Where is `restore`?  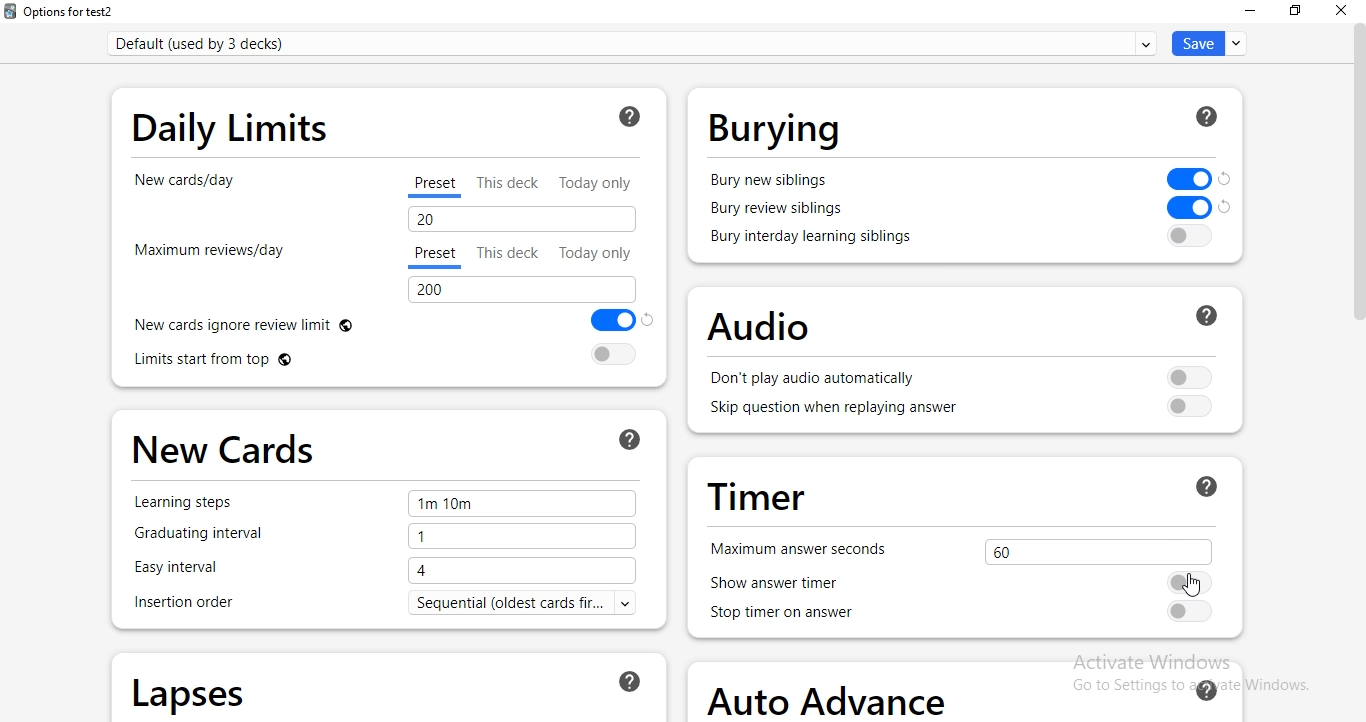
restore is located at coordinates (1296, 13).